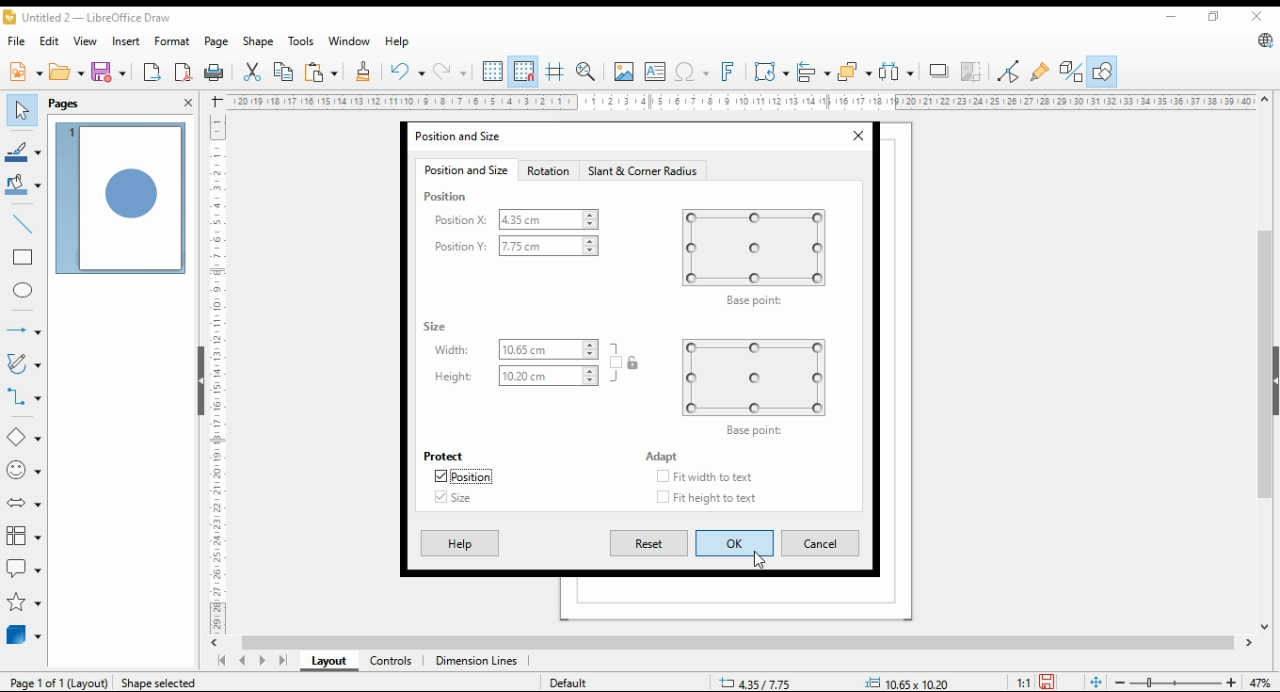 The image size is (1280, 692). What do you see at coordinates (24, 505) in the screenshot?
I see `block arrow` at bounding box center [24, 505].